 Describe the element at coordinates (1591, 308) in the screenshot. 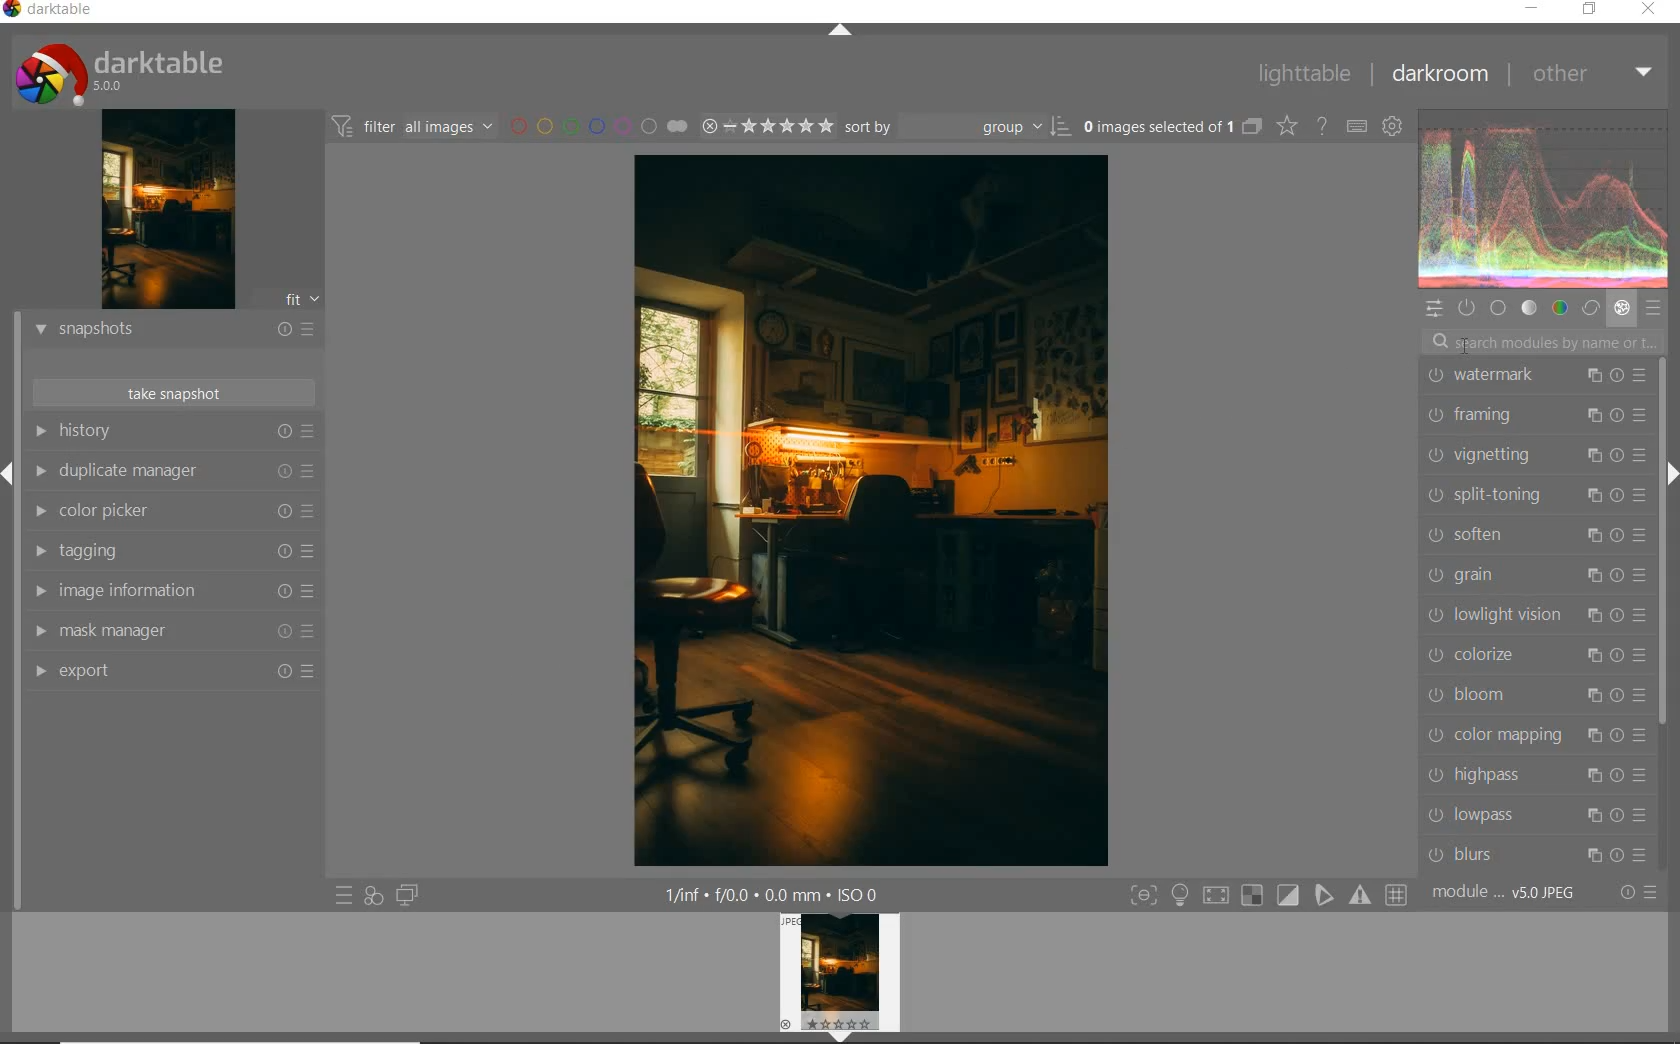

I see `correct` at that location.